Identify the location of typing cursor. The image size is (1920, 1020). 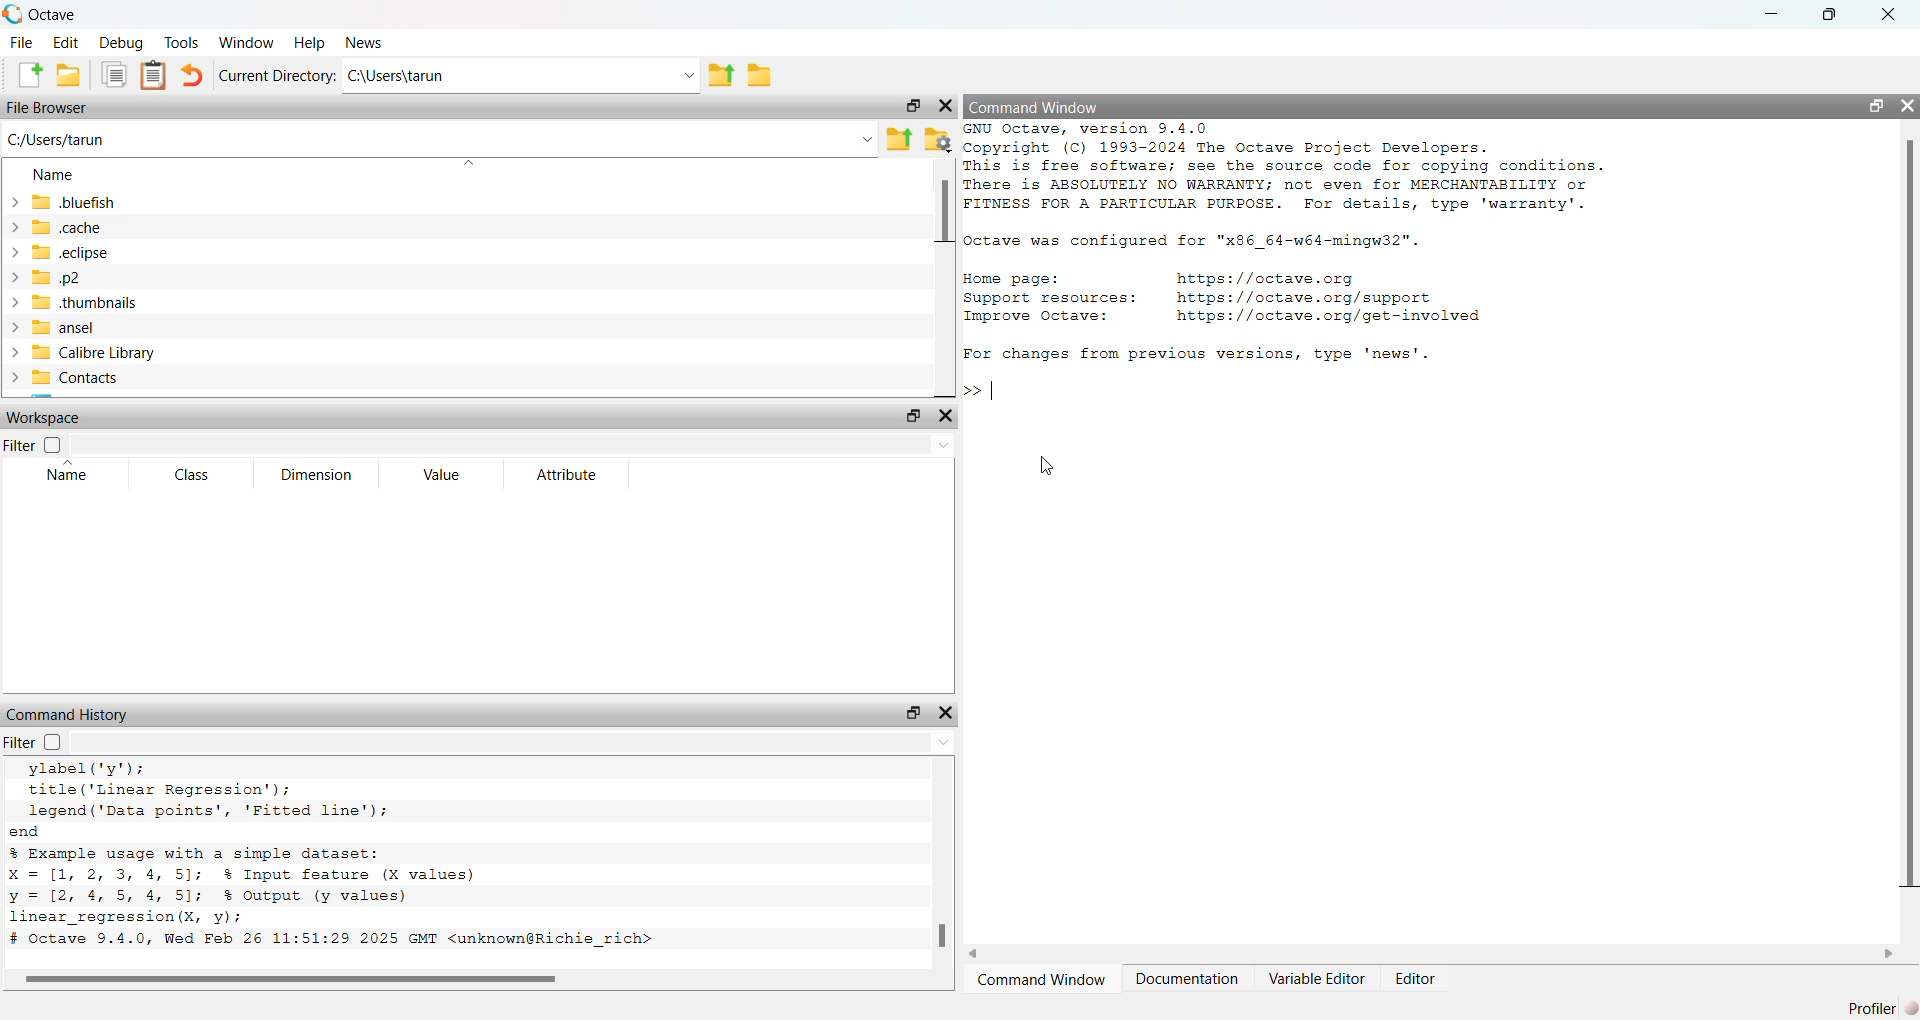
(998, 389).